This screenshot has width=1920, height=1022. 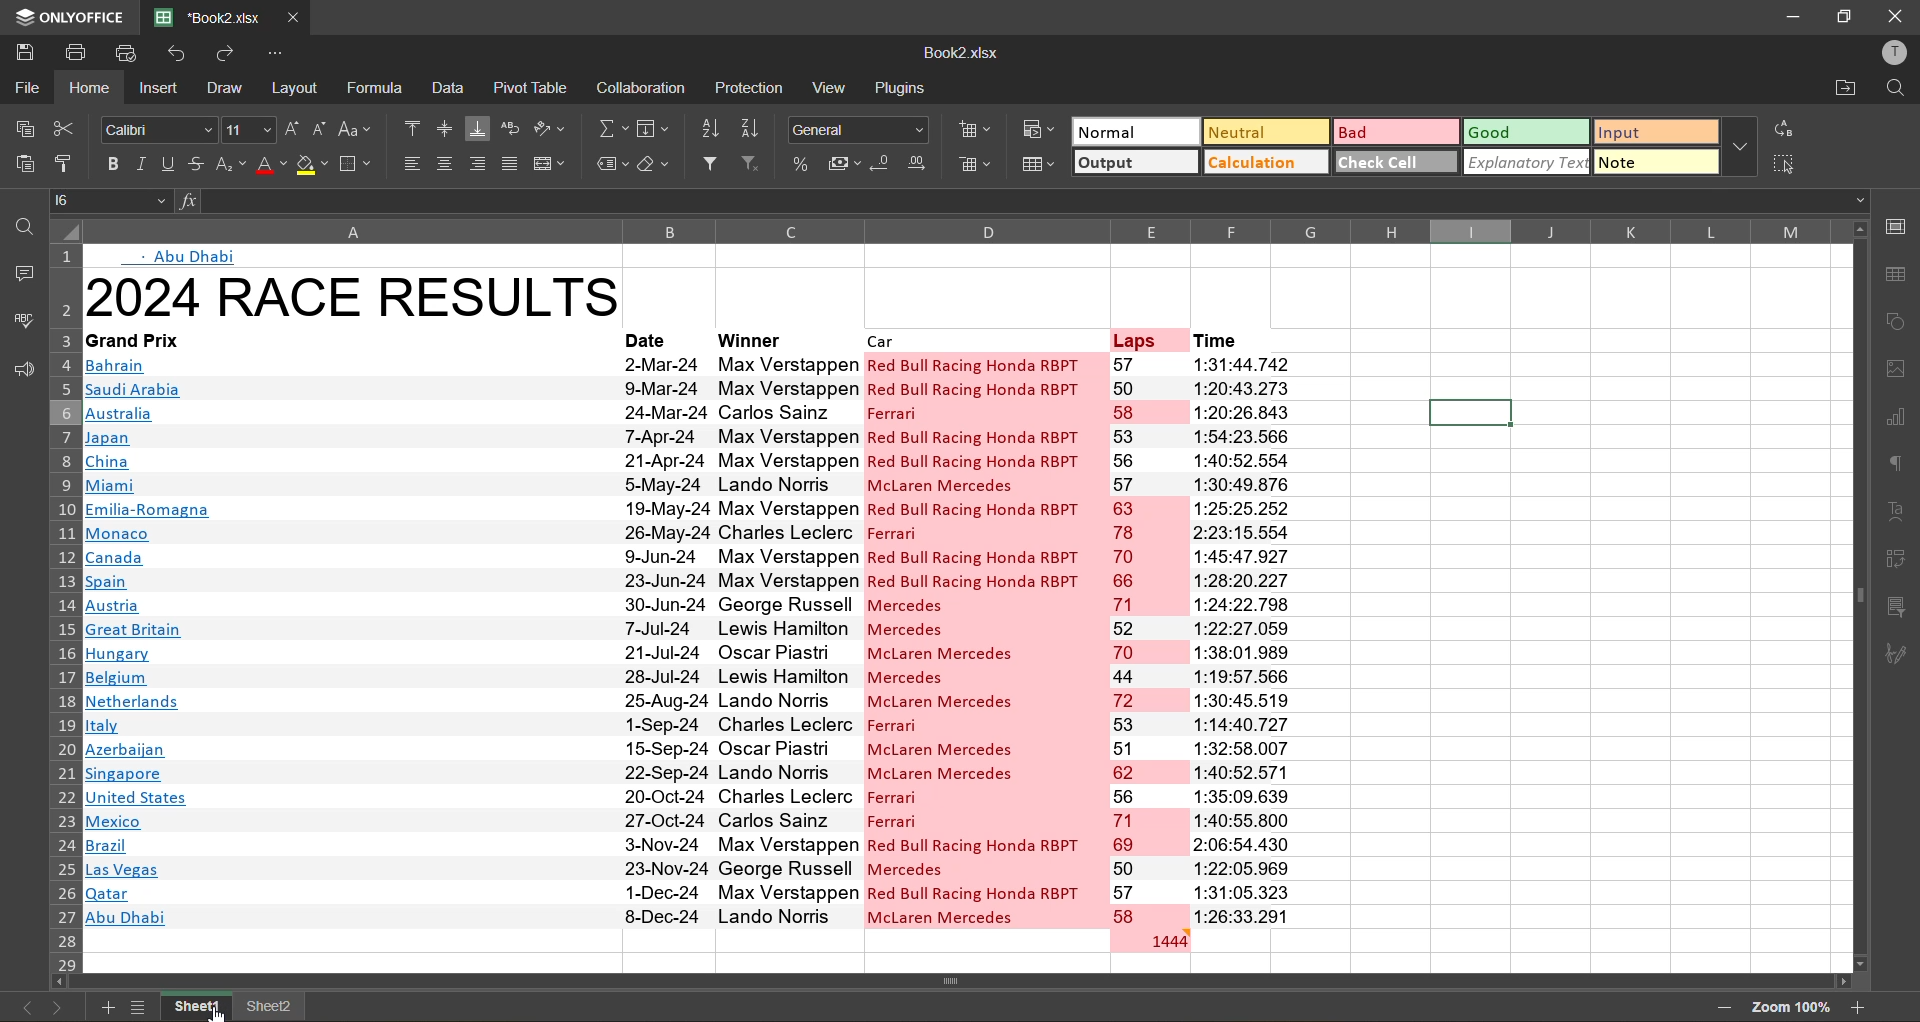 What do you see at coordinates (479, 126) in the screenshot?
I see `align bottom` at bounding box center [479, 126].